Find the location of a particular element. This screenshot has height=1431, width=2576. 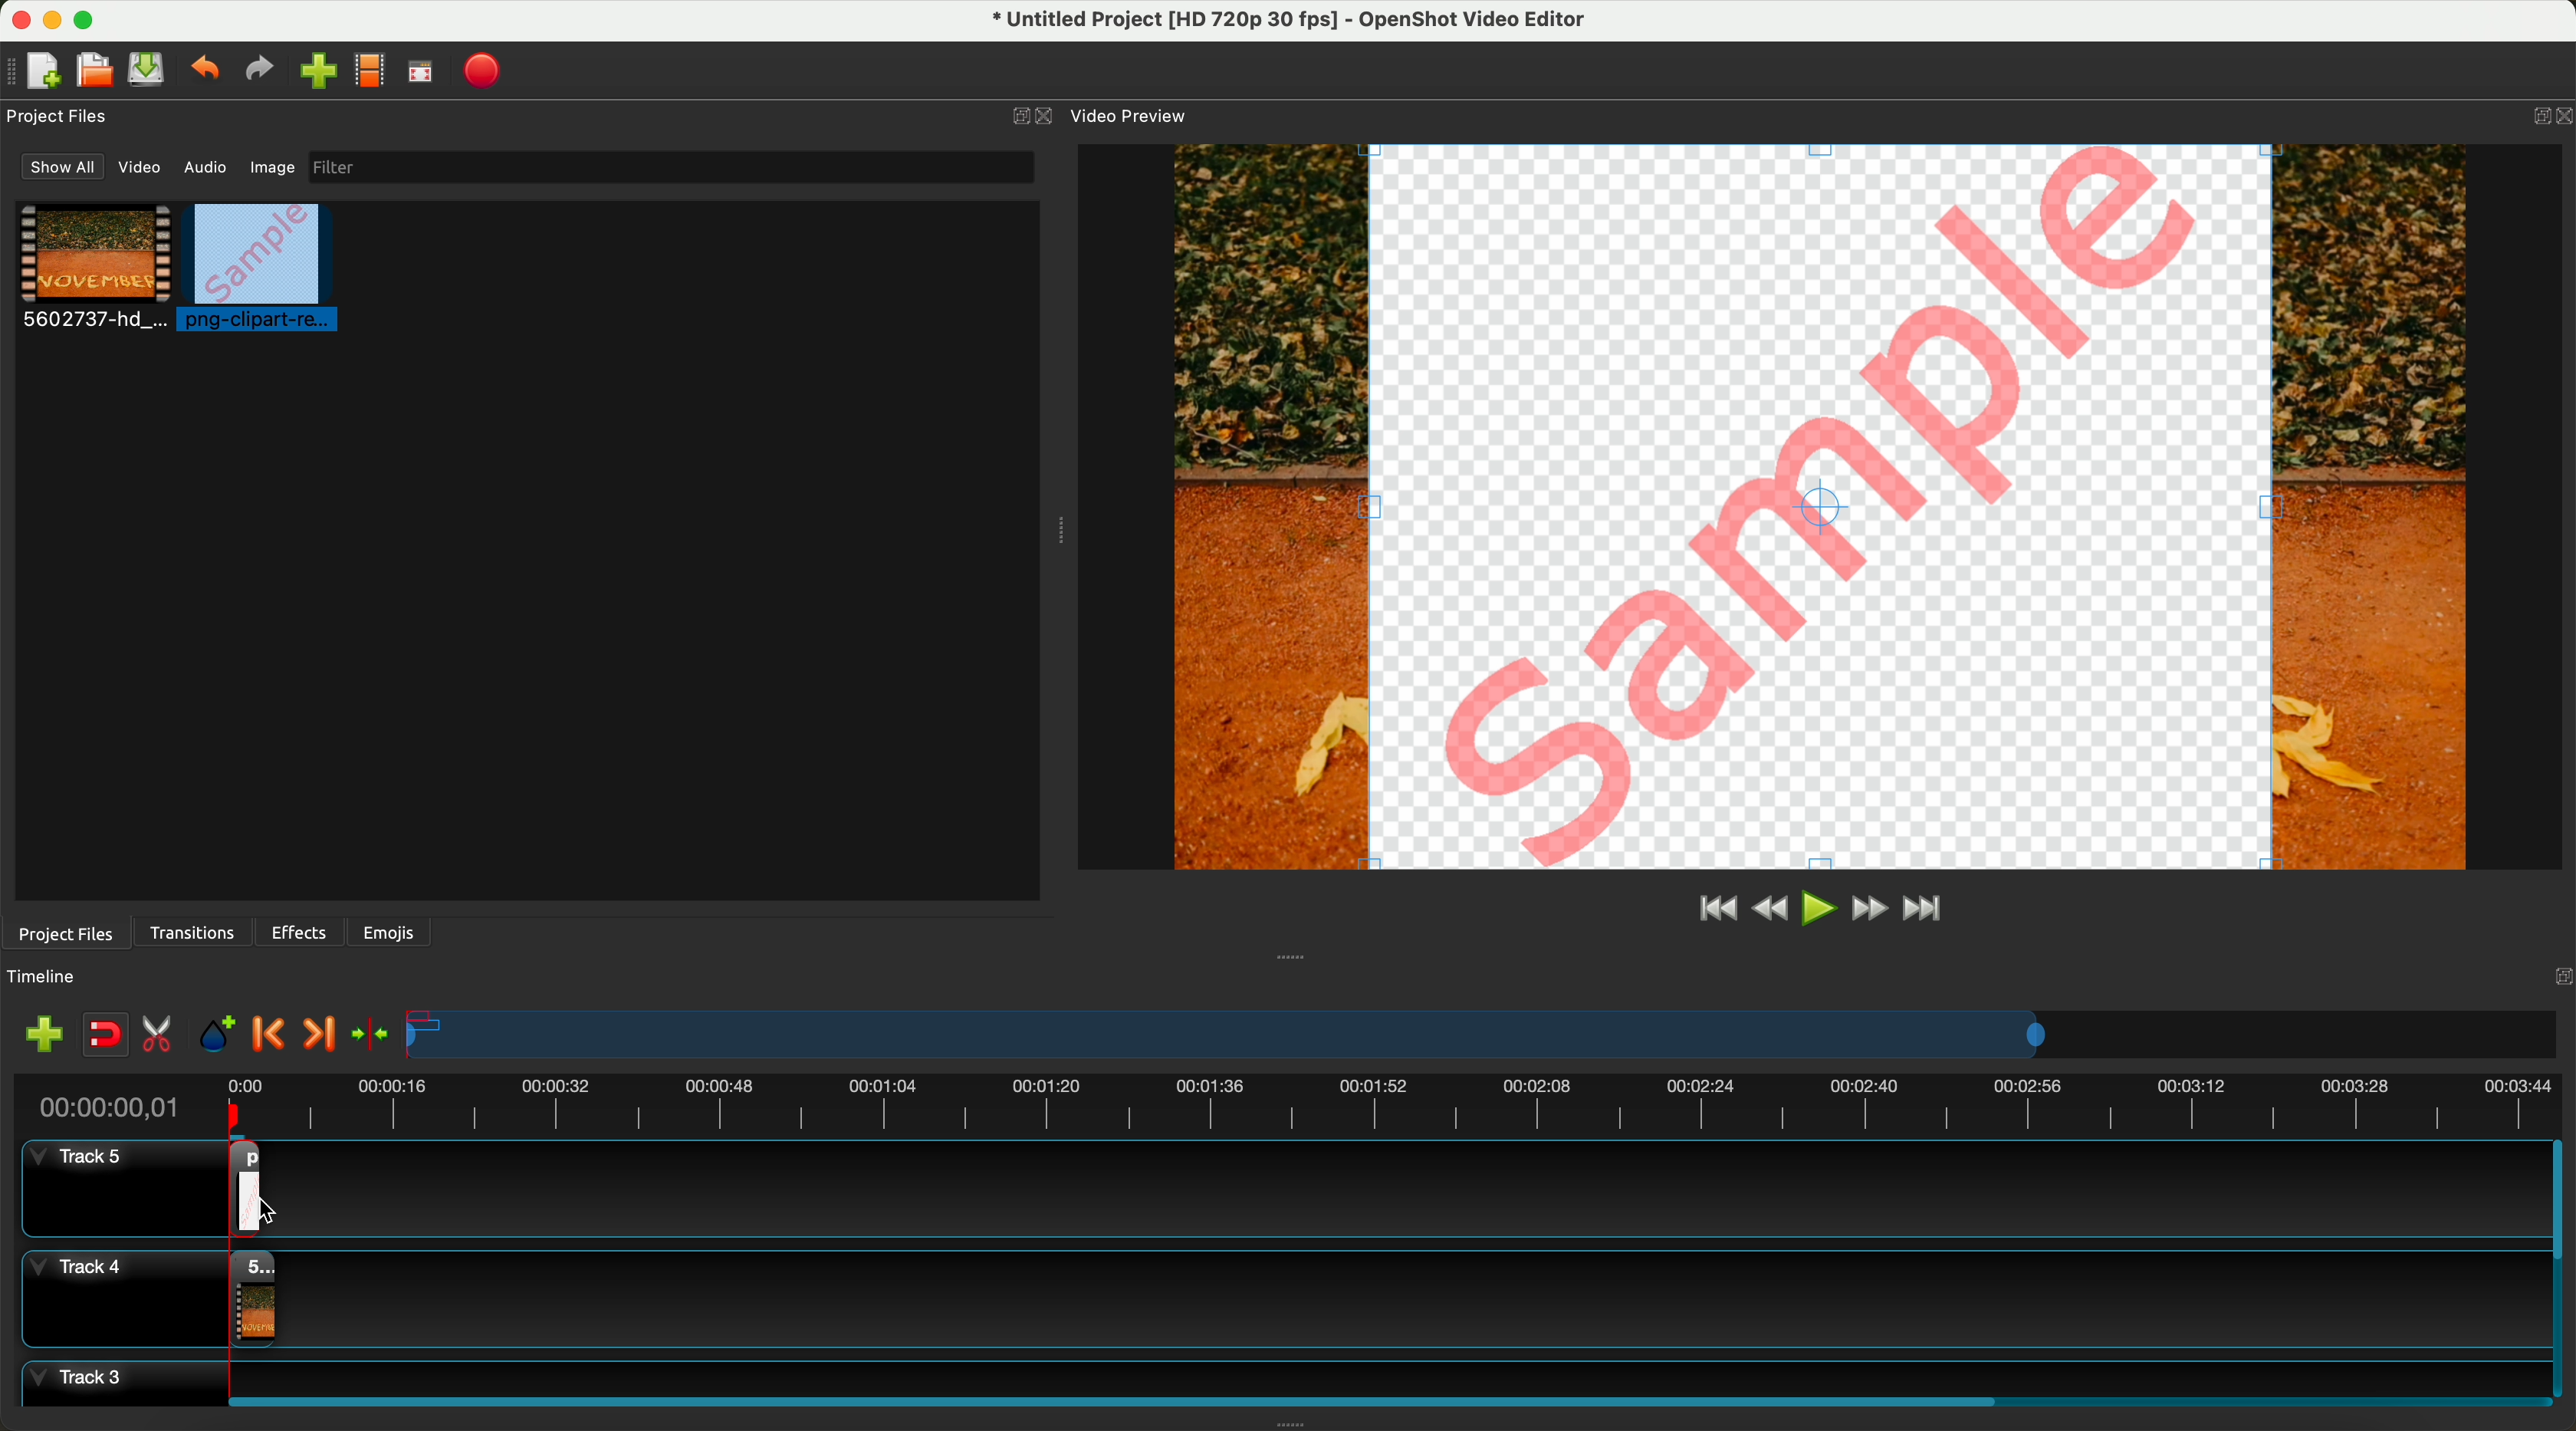

 is located at coordinates (2557, 974).